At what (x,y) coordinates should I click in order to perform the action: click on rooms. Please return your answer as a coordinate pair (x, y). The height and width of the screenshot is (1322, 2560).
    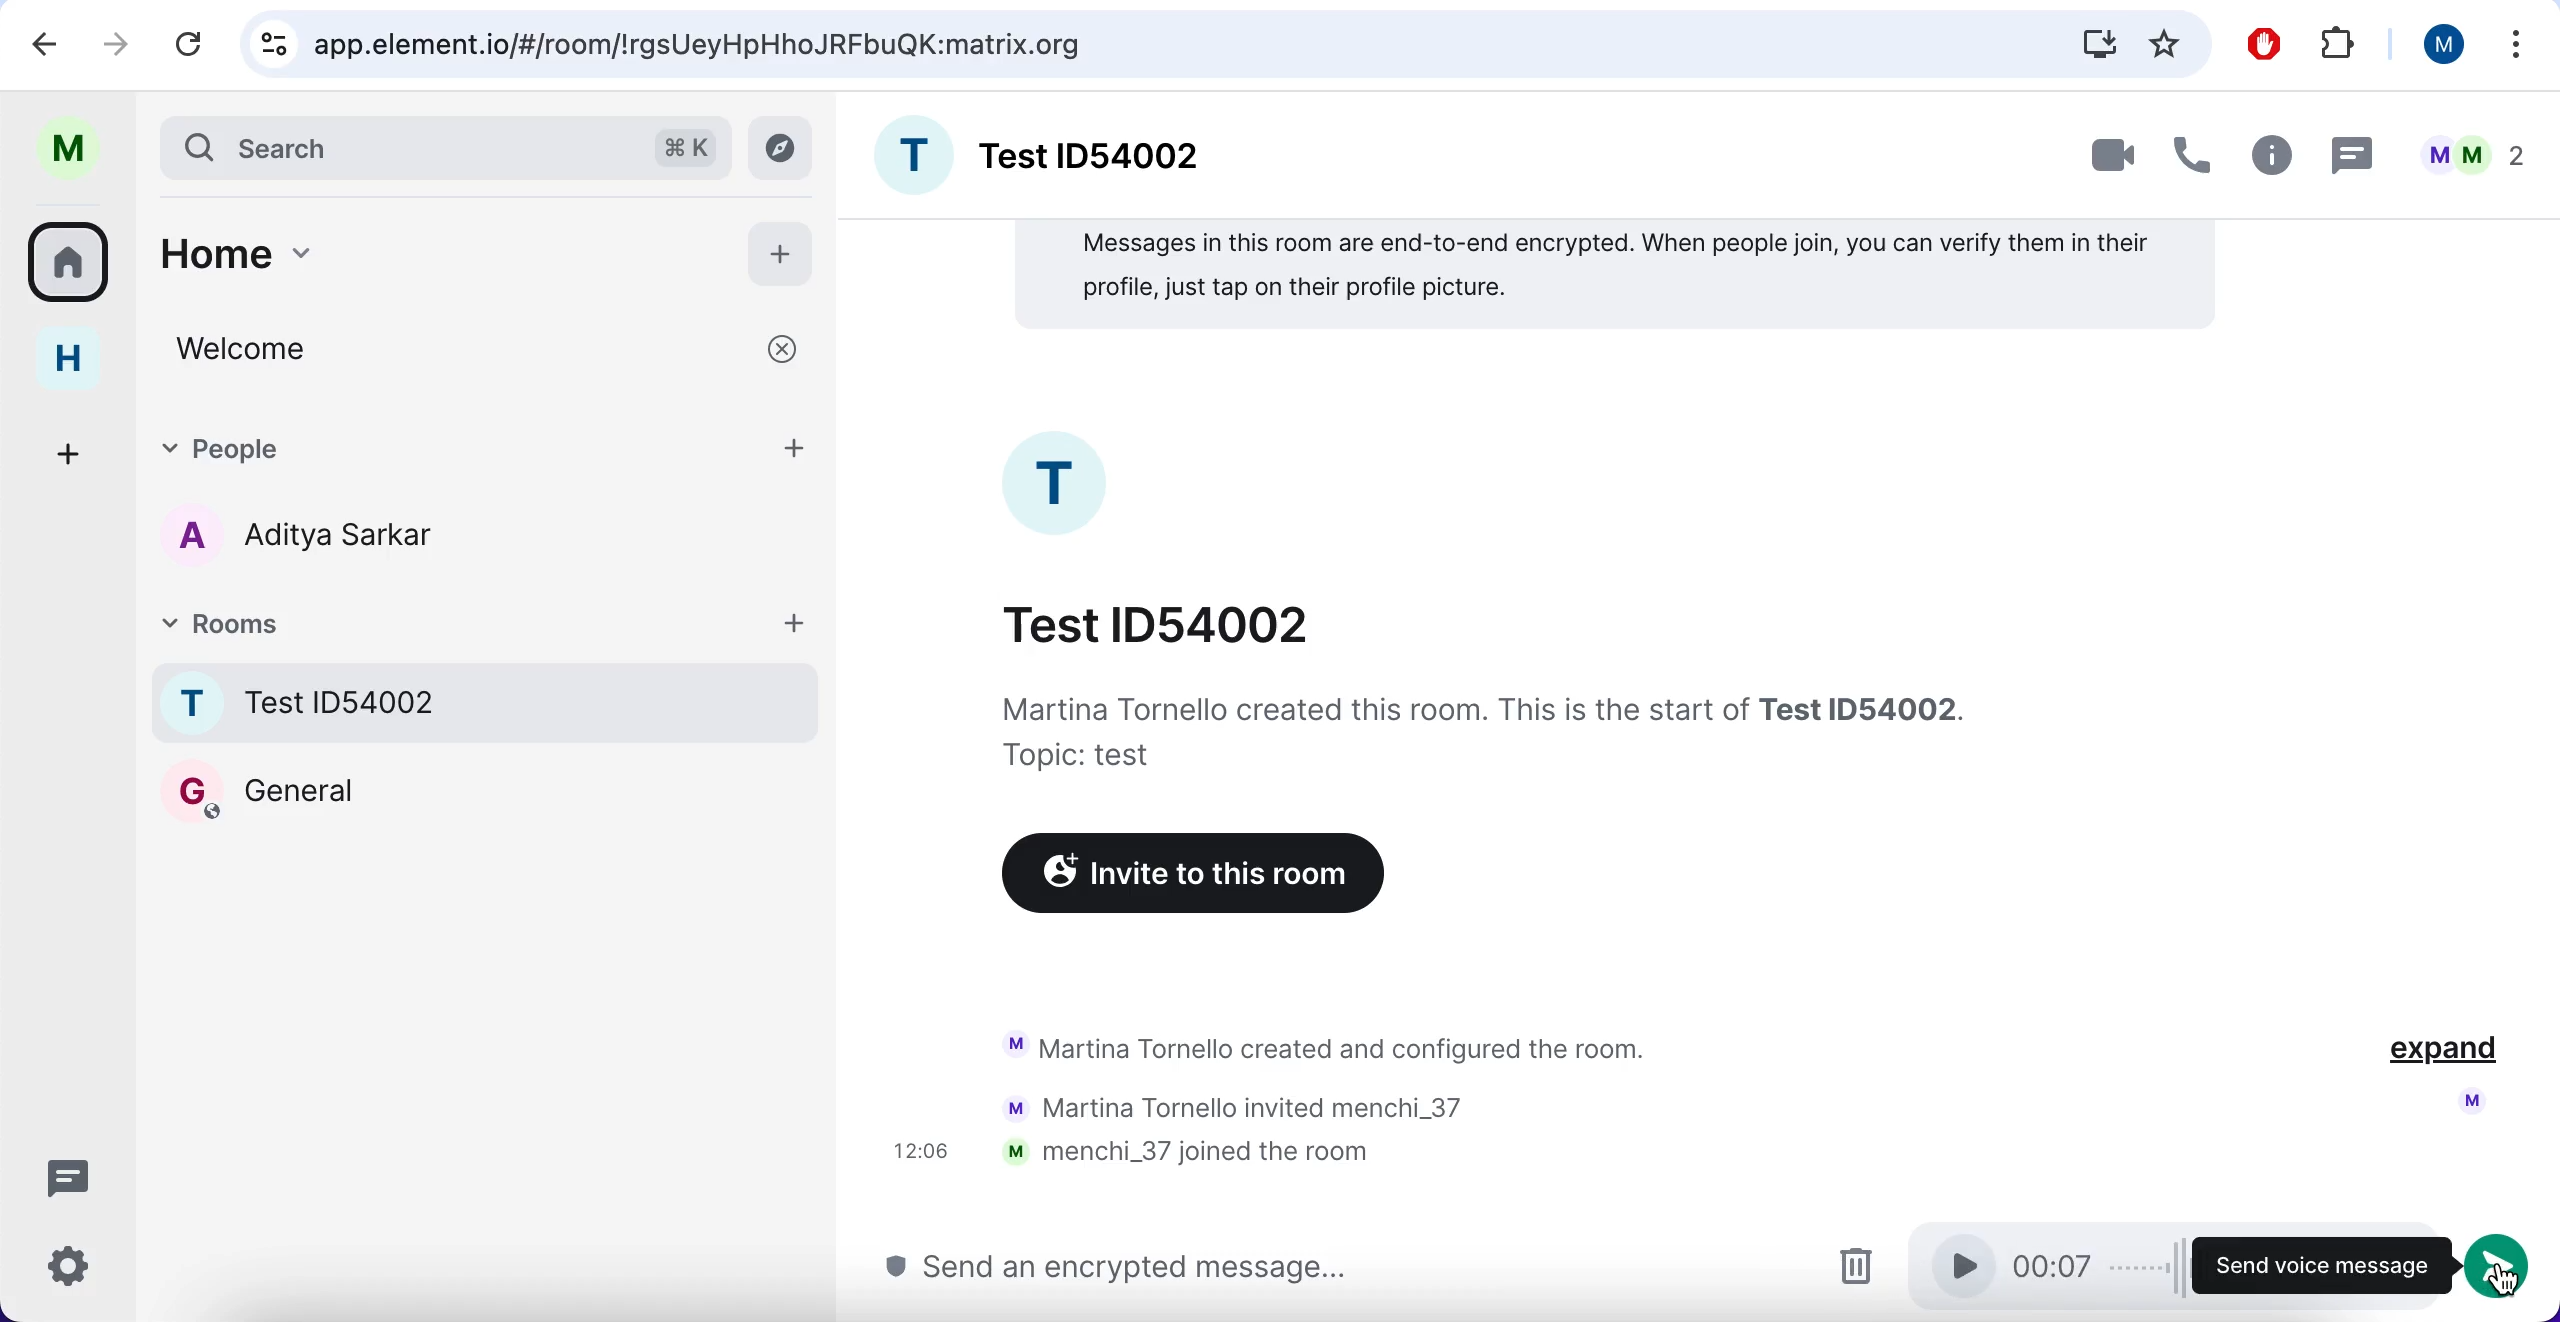
    Looking at the image, I should click on (490, 621).